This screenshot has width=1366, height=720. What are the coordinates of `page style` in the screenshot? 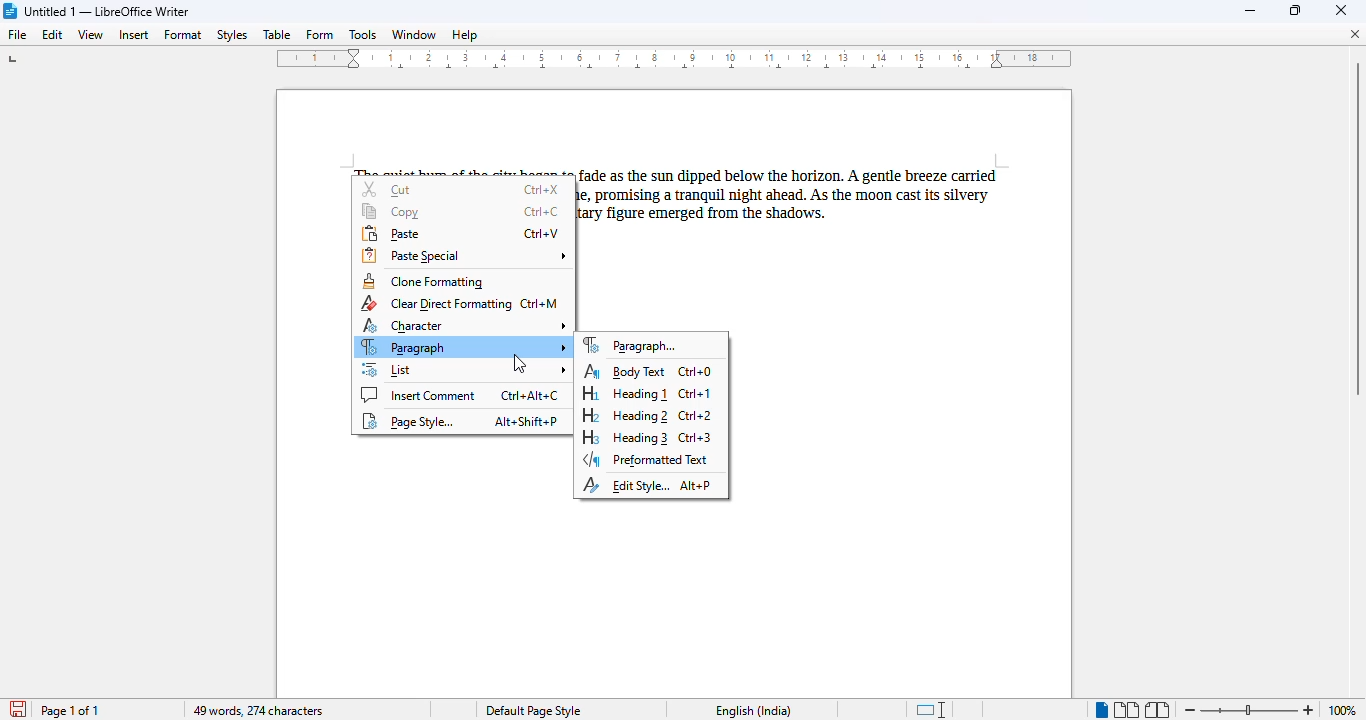 It's located at (533, 710).